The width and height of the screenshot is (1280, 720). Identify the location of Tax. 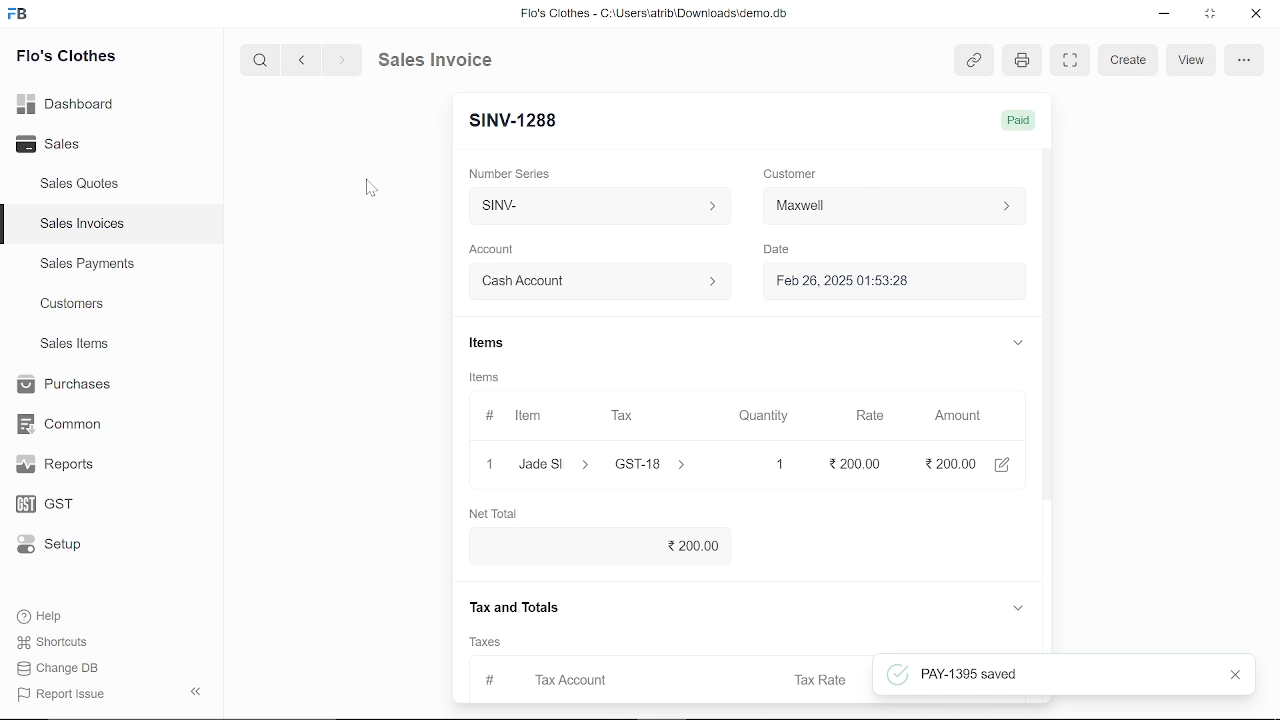
(626, 416).